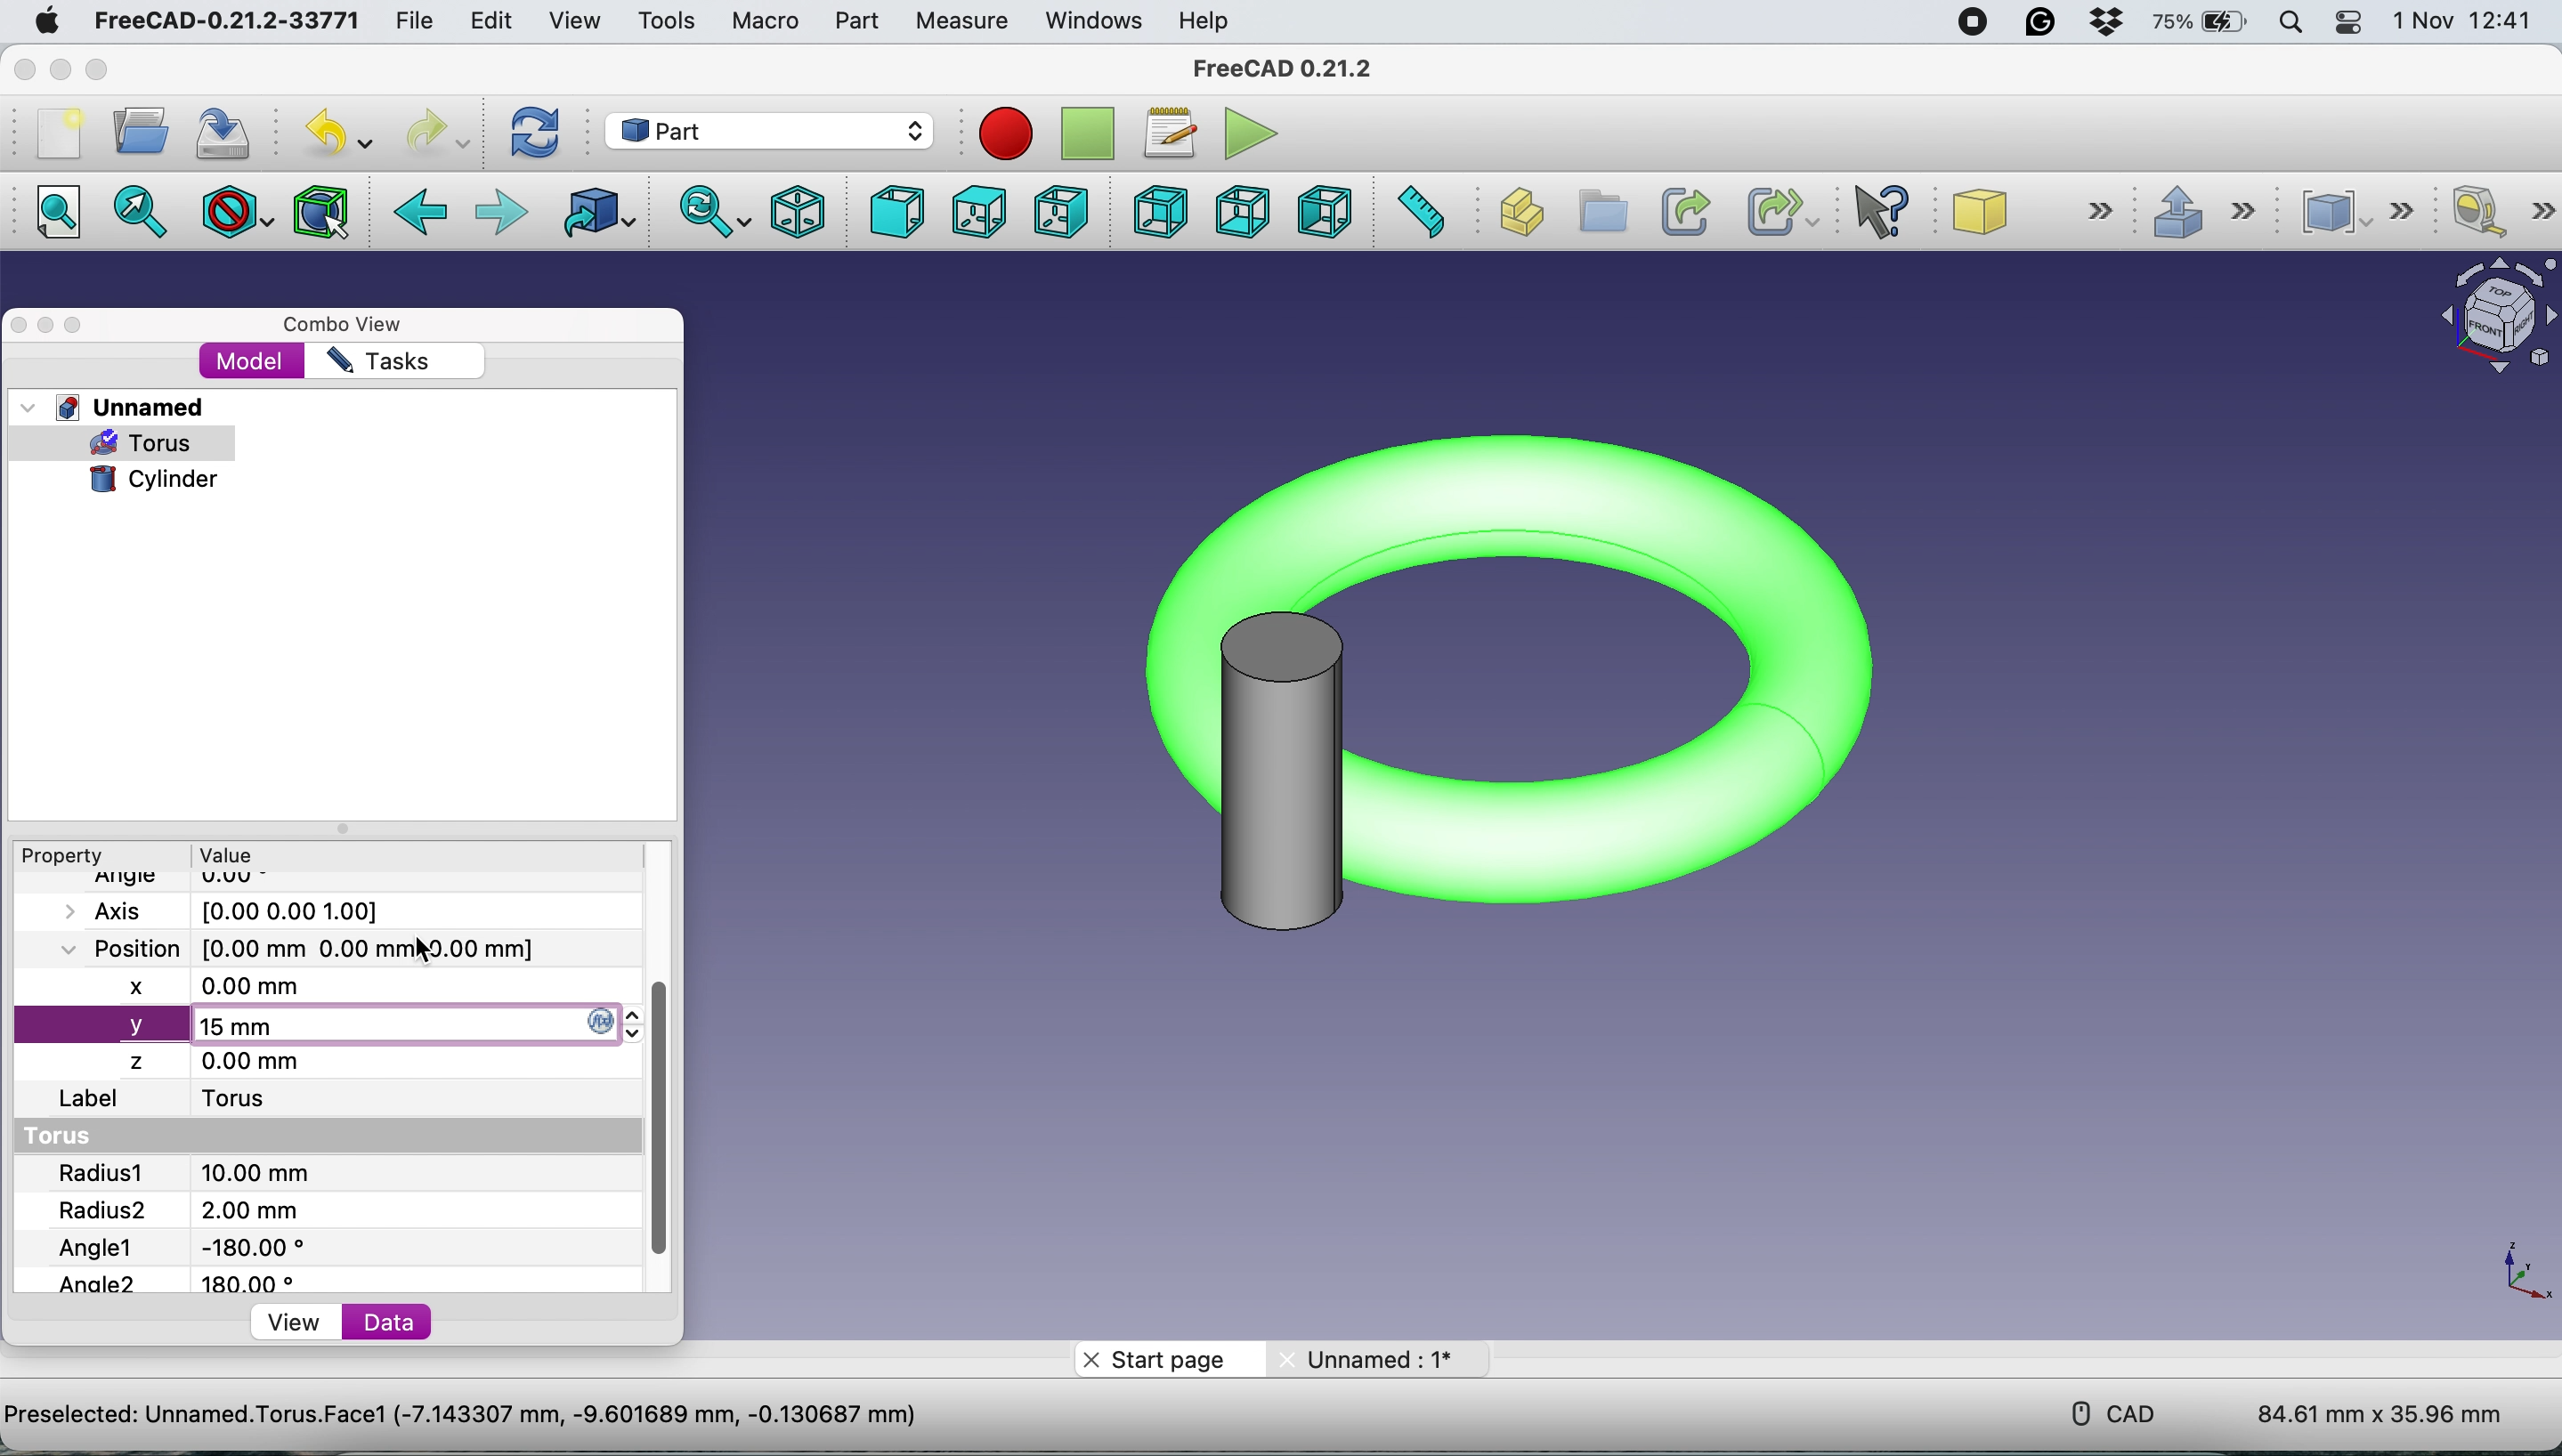 The height and width of the screenshot is (1456, 2562). I want to click on execute macros, so click(1256, 136).